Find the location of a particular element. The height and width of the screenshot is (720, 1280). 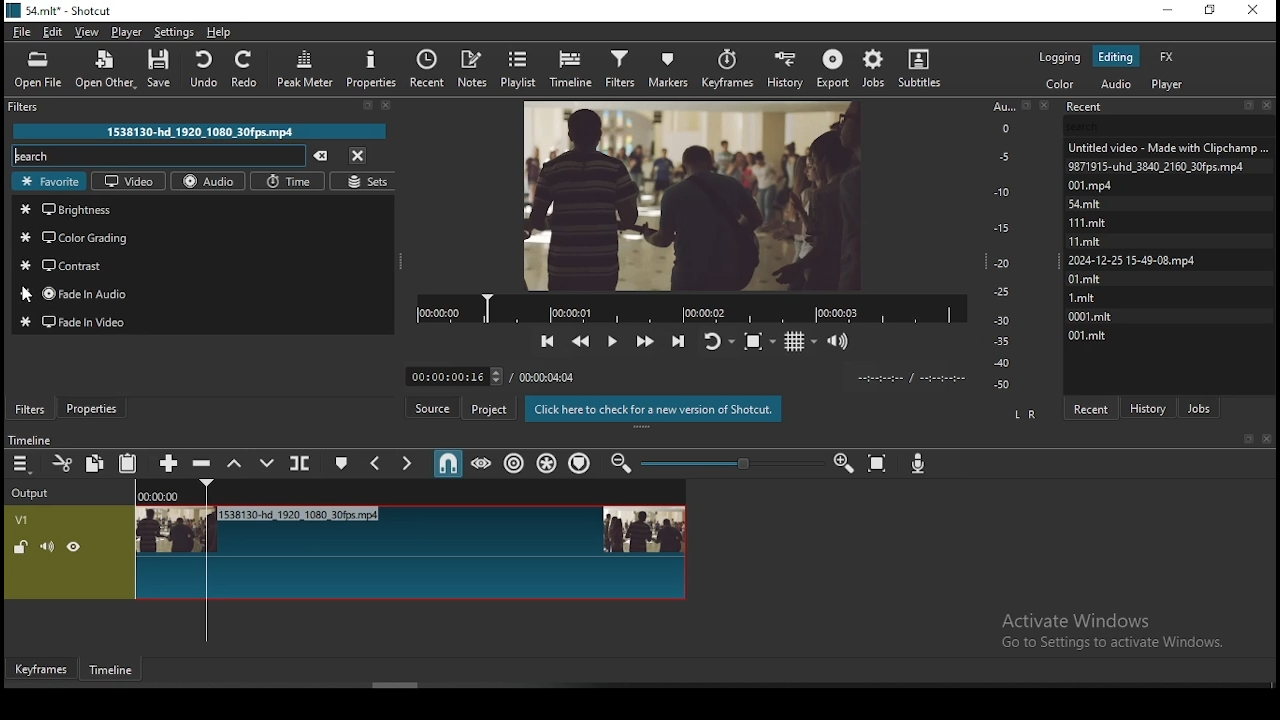

fx is located at coordinates (1168, 57).